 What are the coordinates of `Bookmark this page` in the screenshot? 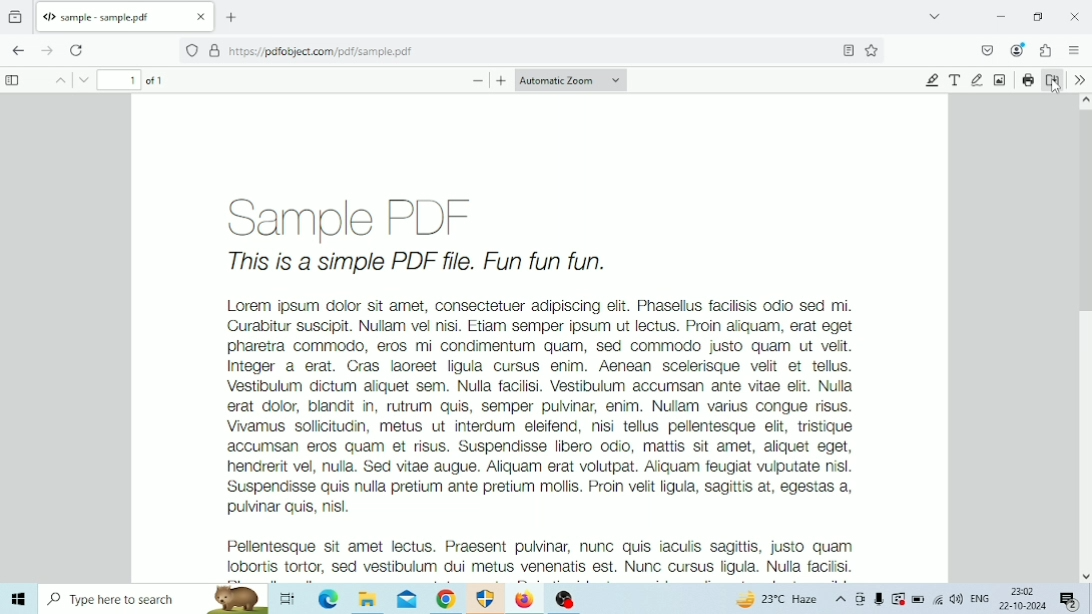 It's located at (849, 50).